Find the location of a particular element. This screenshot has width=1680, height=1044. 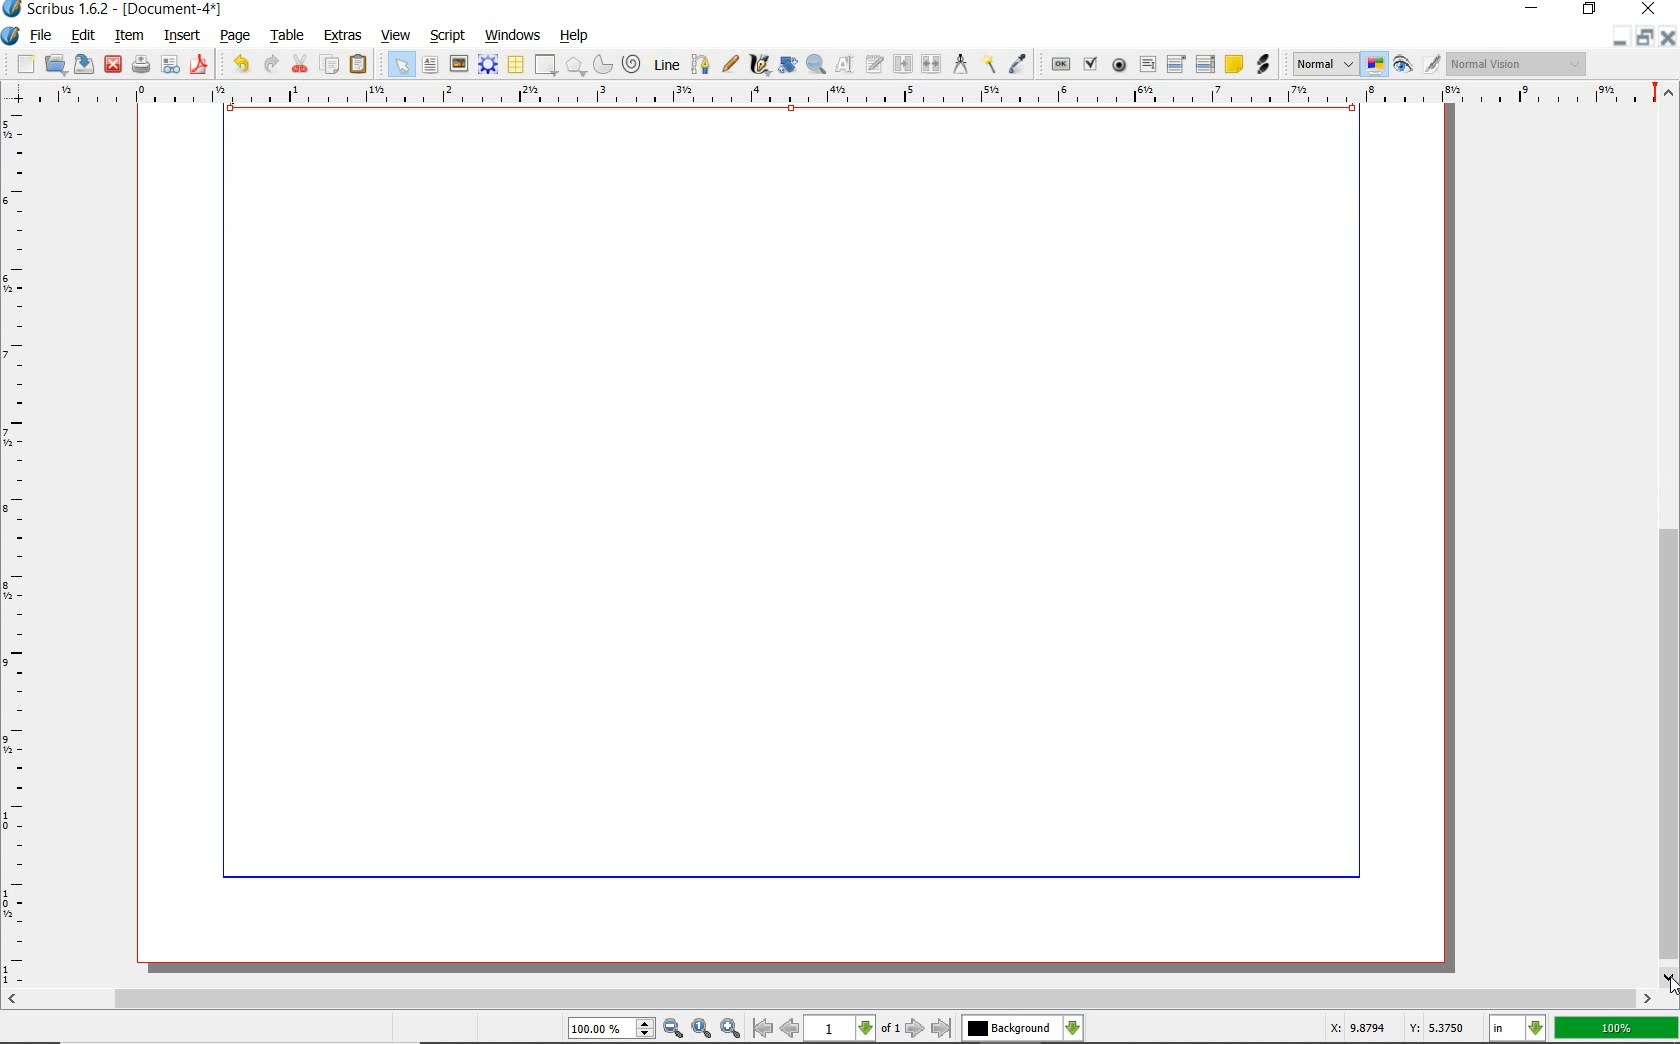

item is located at coordinates (128, 35).